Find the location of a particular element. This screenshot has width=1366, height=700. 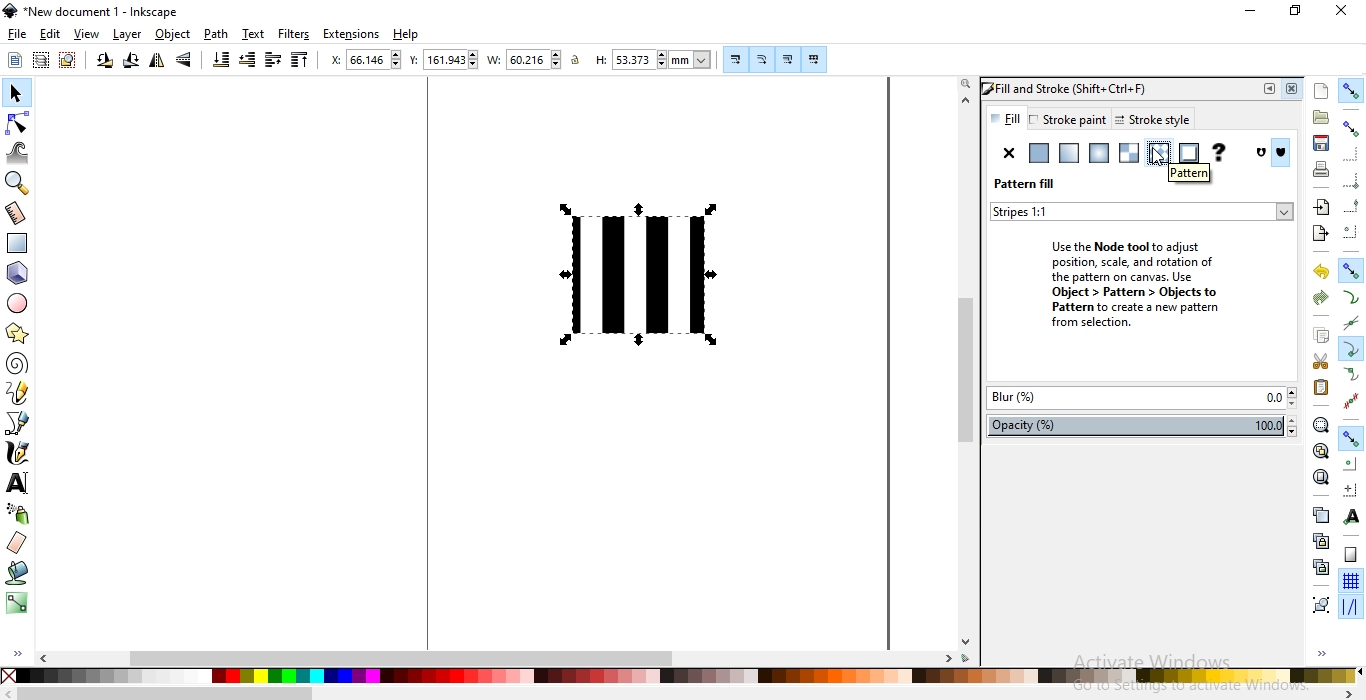

erase existing paths is located at coordinates (17, 544).